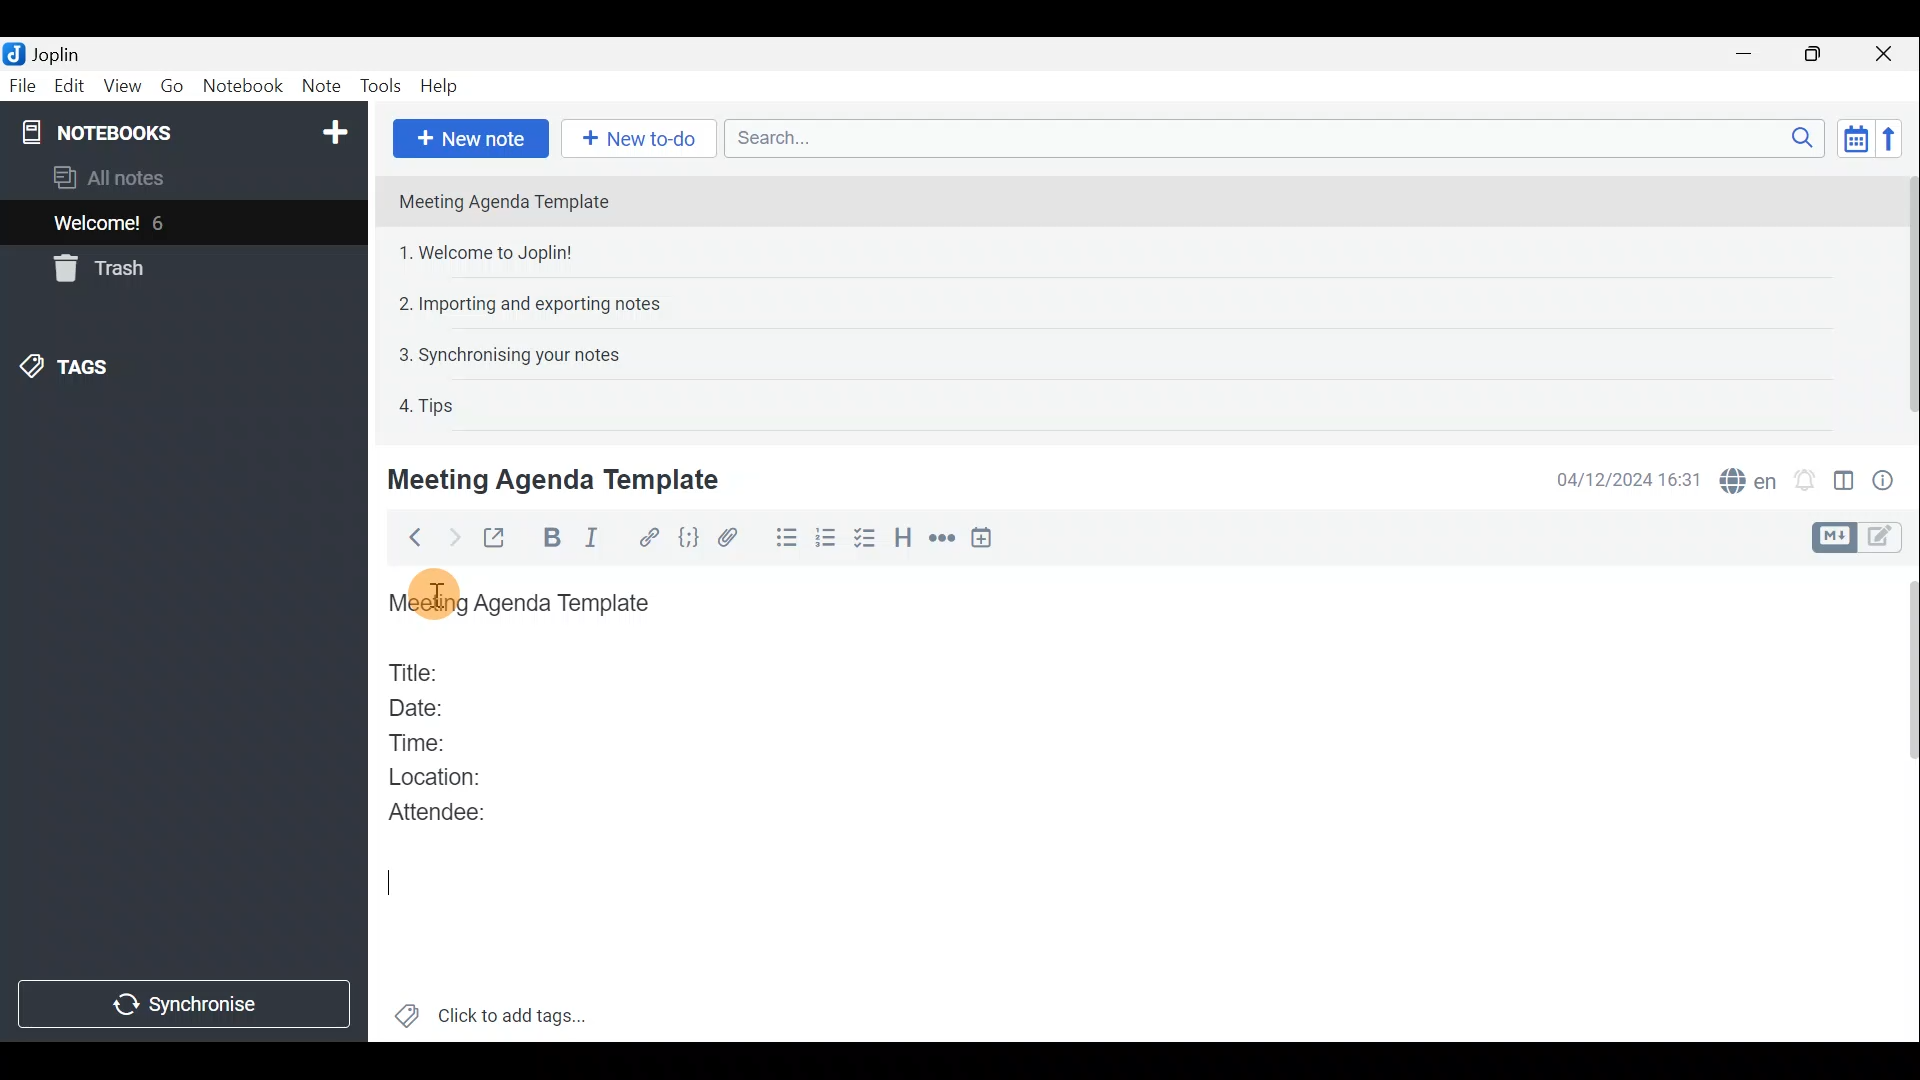 The width and height of the screenshot is (1920, 1080). Describe the element at coordinates (1747, 53) in the screenshot. I see `Minimise` at that location.